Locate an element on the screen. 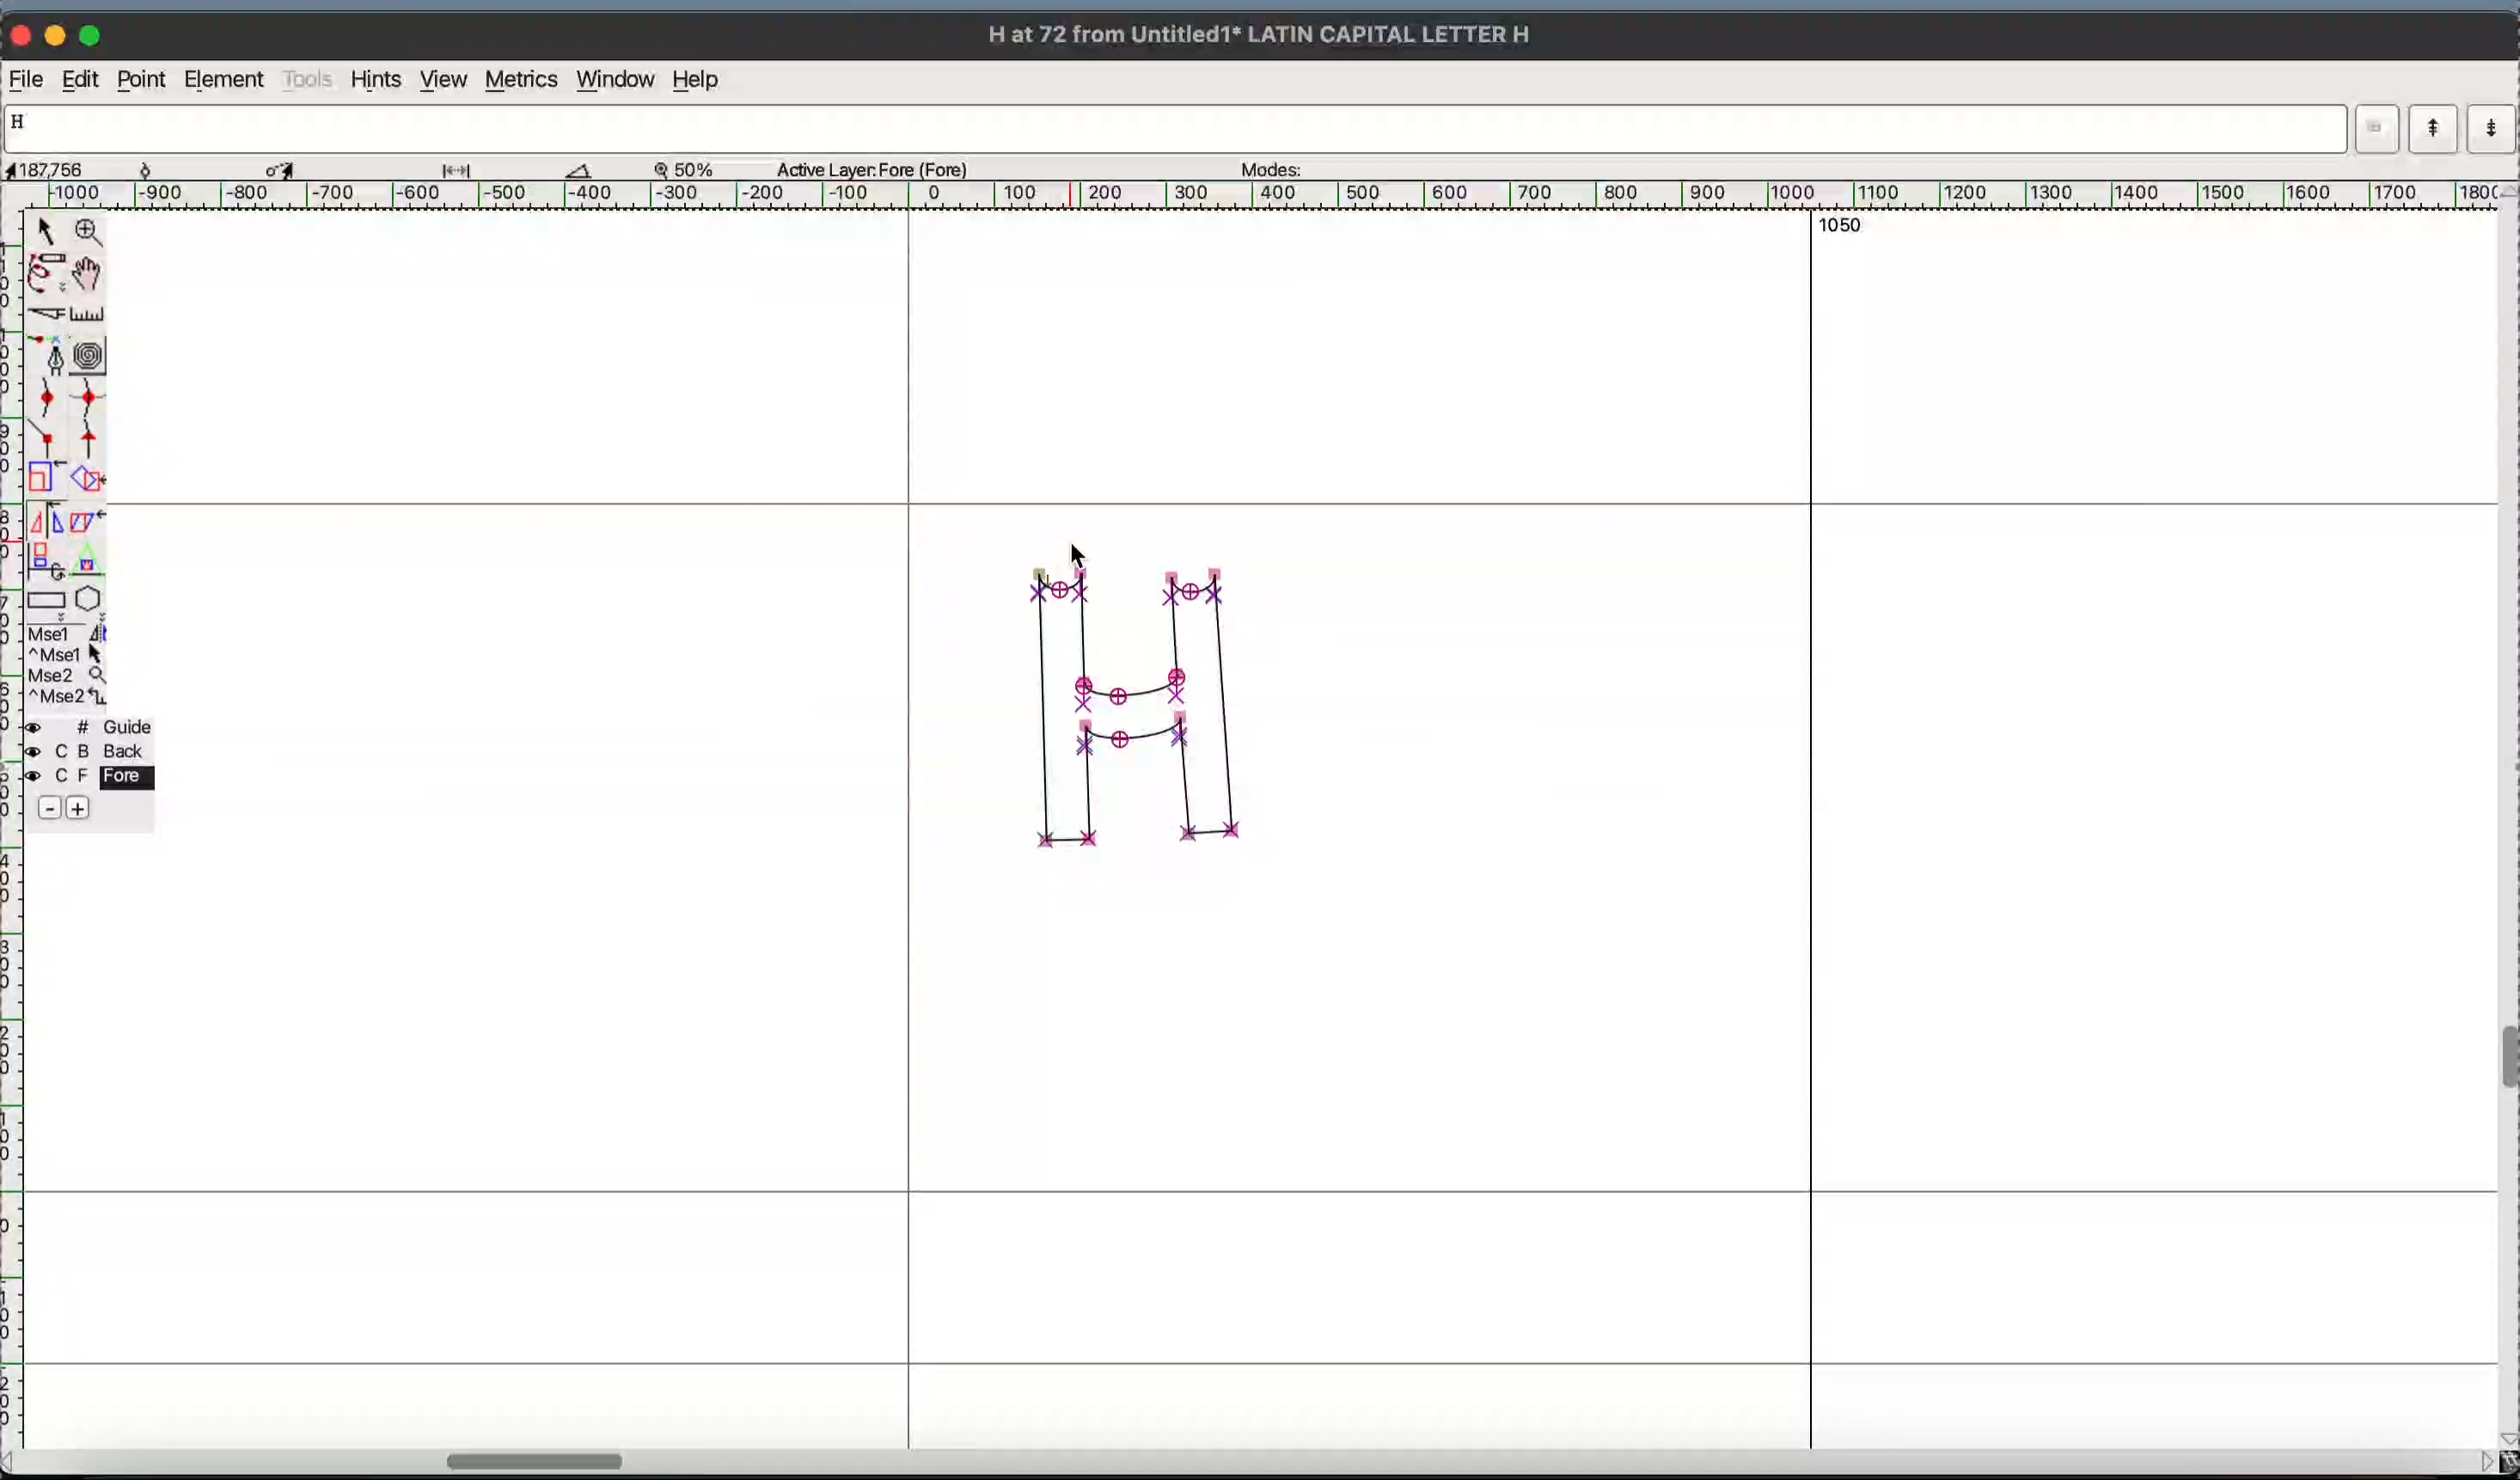 Image resolution: width=2520 pixels, height=1480 pixels. pan is located at coordinates (93, 273).